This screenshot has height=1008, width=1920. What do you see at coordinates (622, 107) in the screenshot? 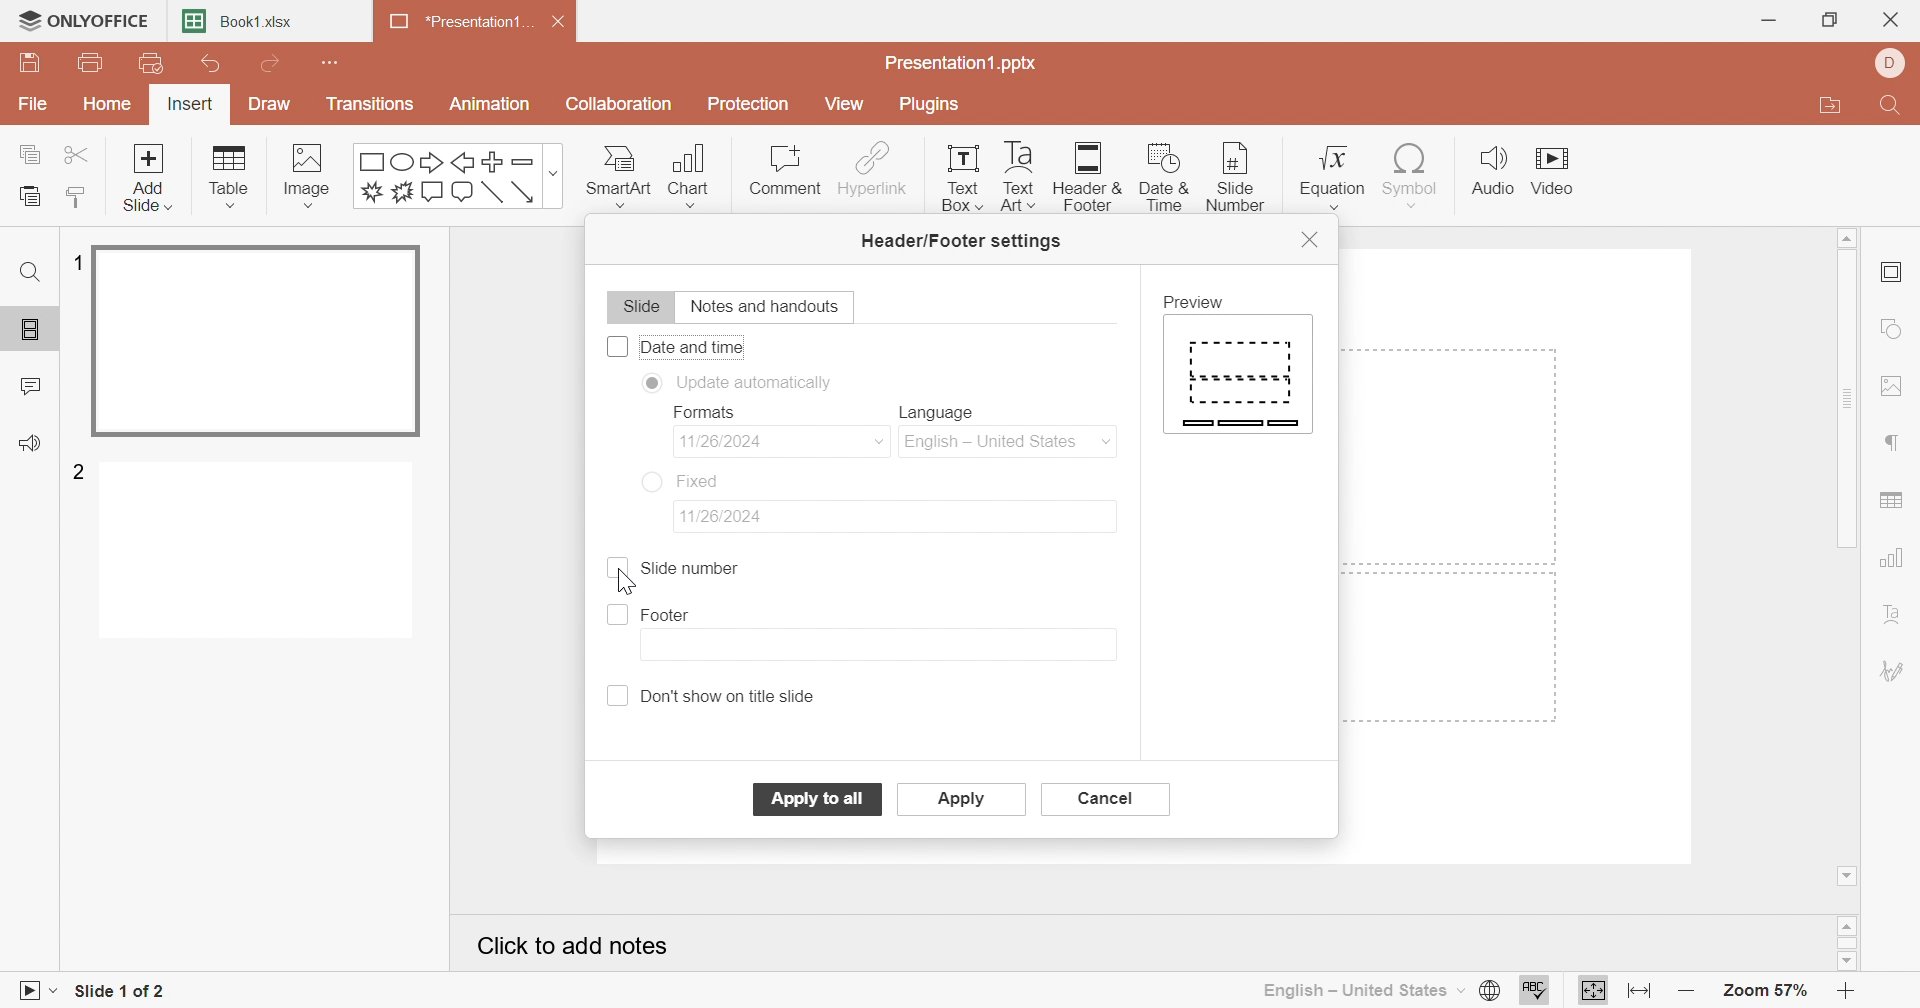
I see `Collaboraion` at bounding box center [622, 107].